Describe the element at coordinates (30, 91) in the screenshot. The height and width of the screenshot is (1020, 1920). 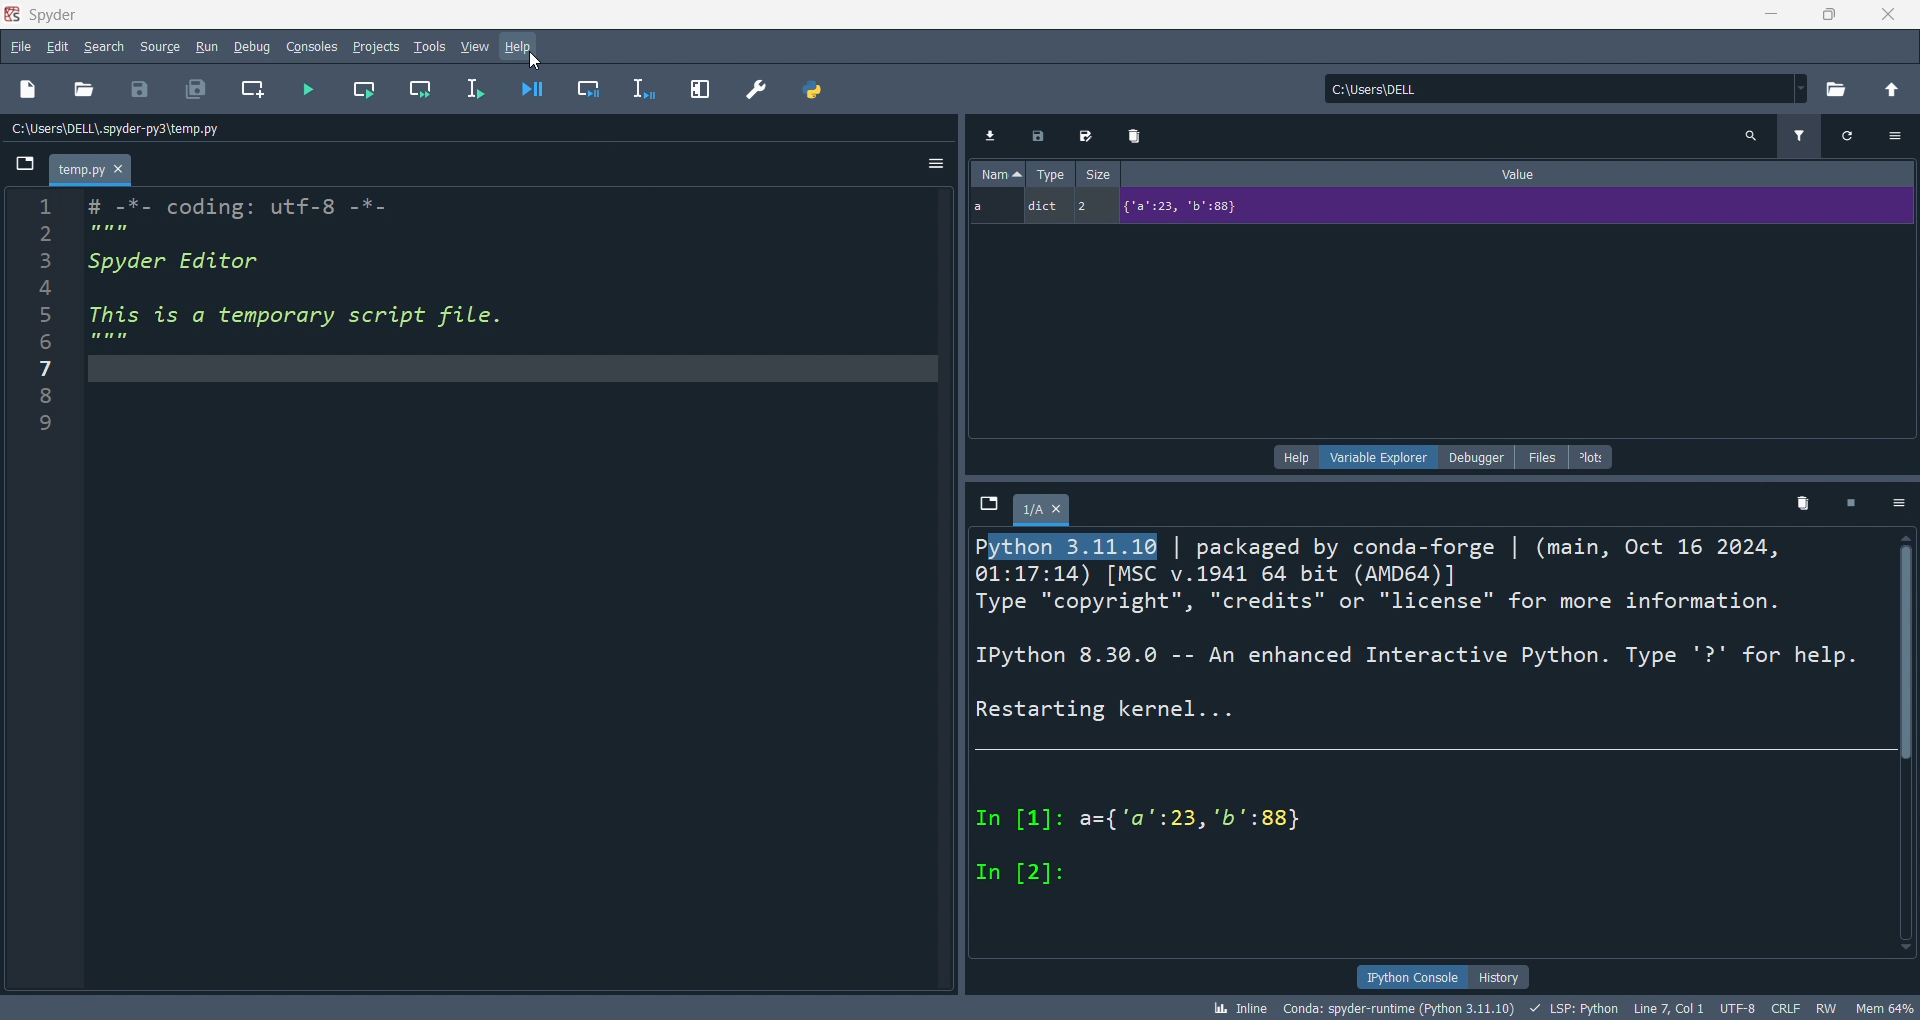
I see `new file` at that location.